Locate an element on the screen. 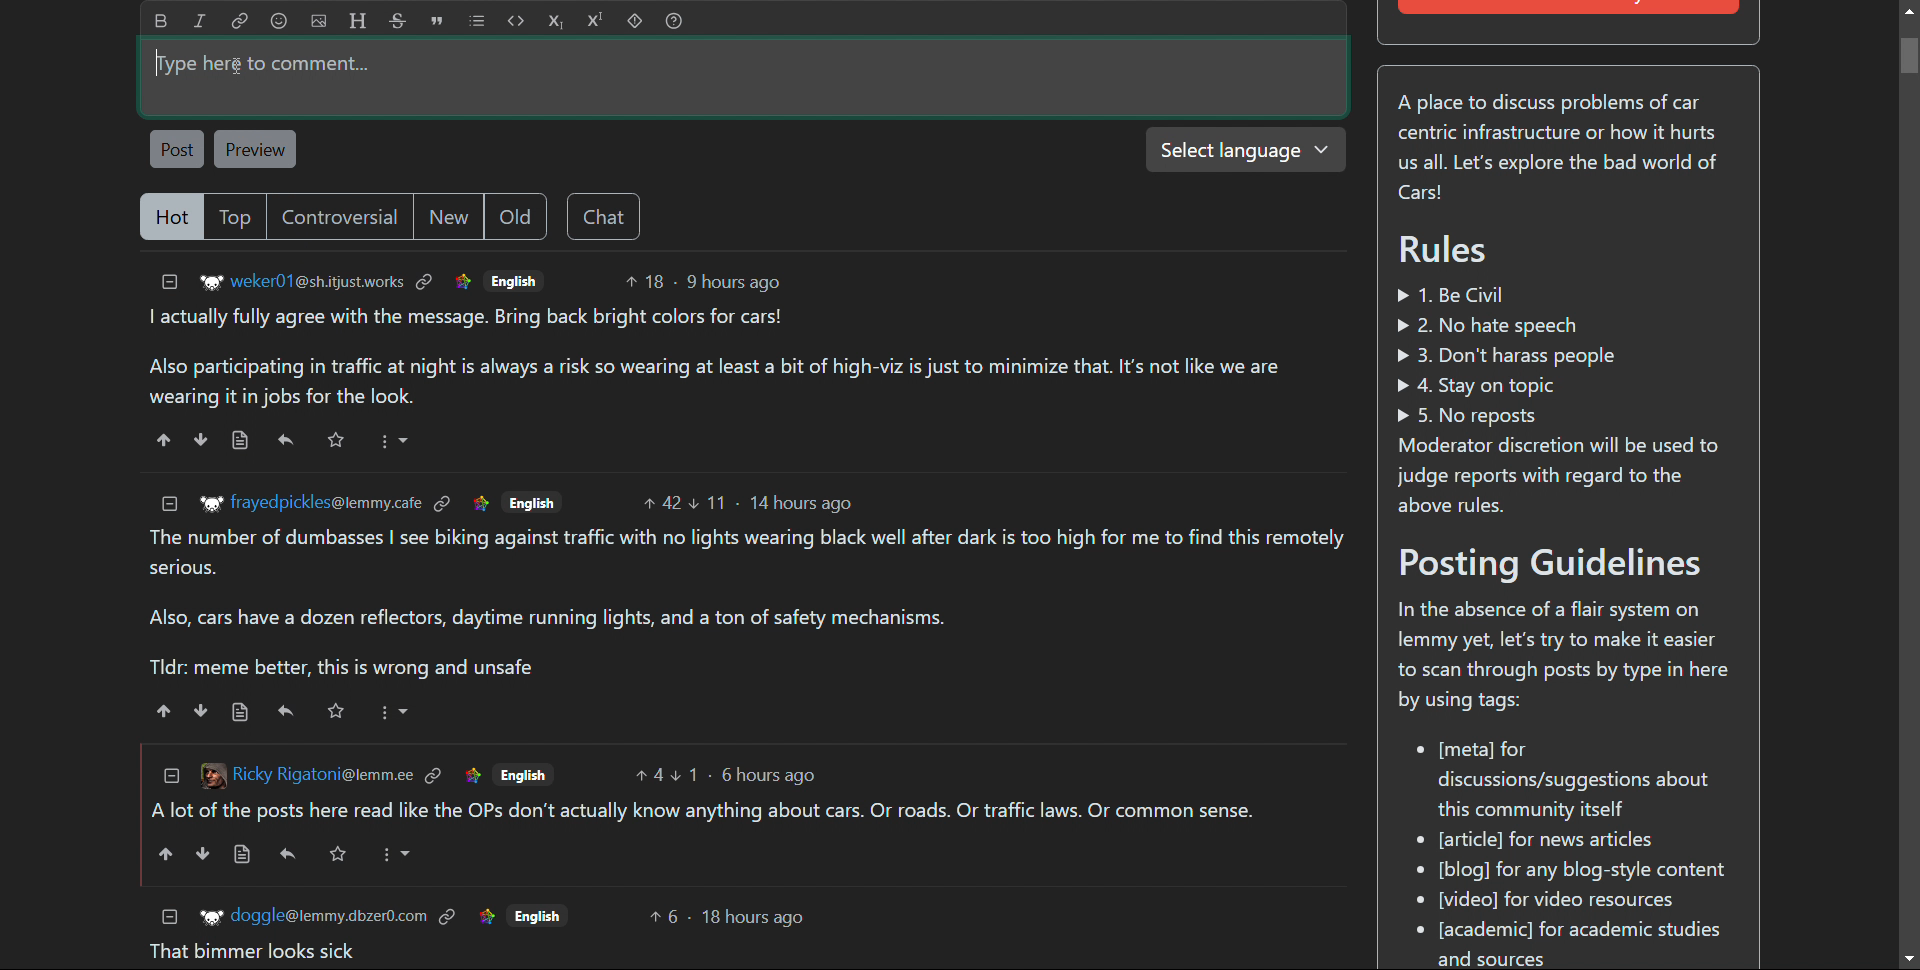  downvote is located at coordinates (202, 710).